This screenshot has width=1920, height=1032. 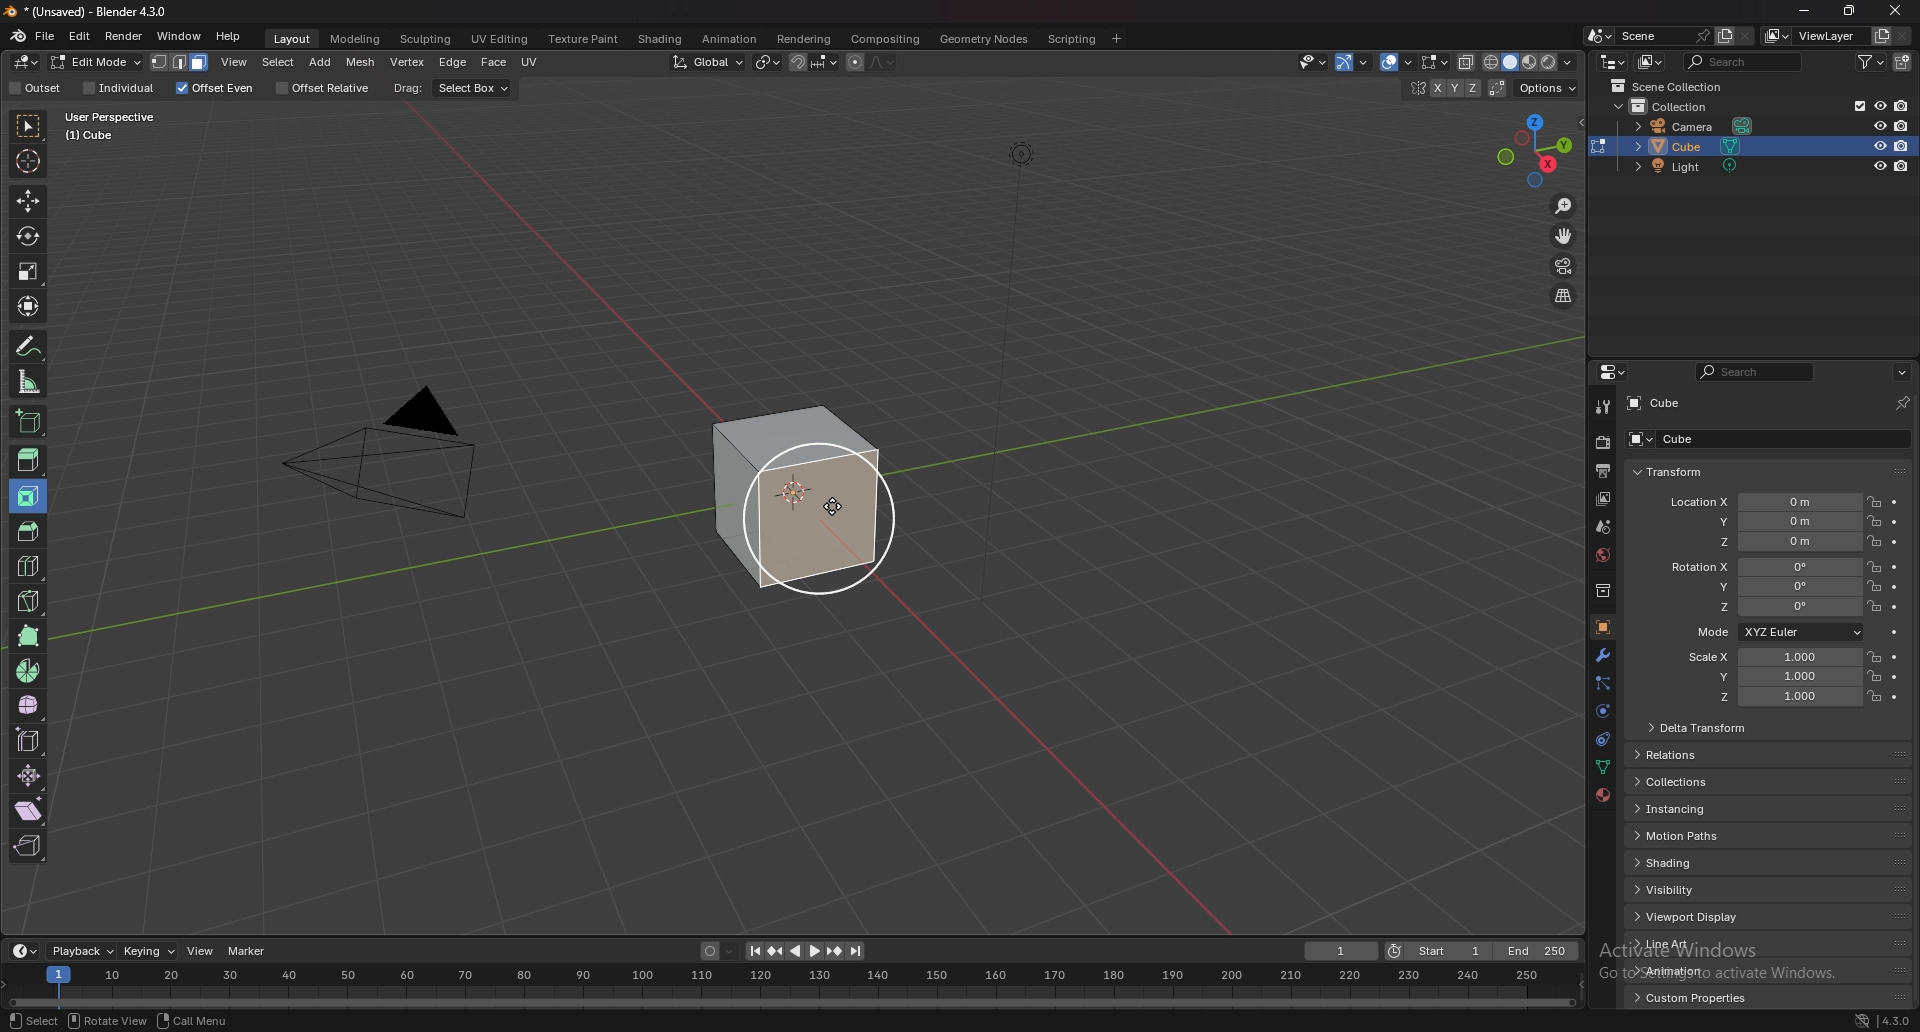 What do you see at coordinates (28, 236) in the screenshot?
I see `rotate` at bounding box center [28, 236].